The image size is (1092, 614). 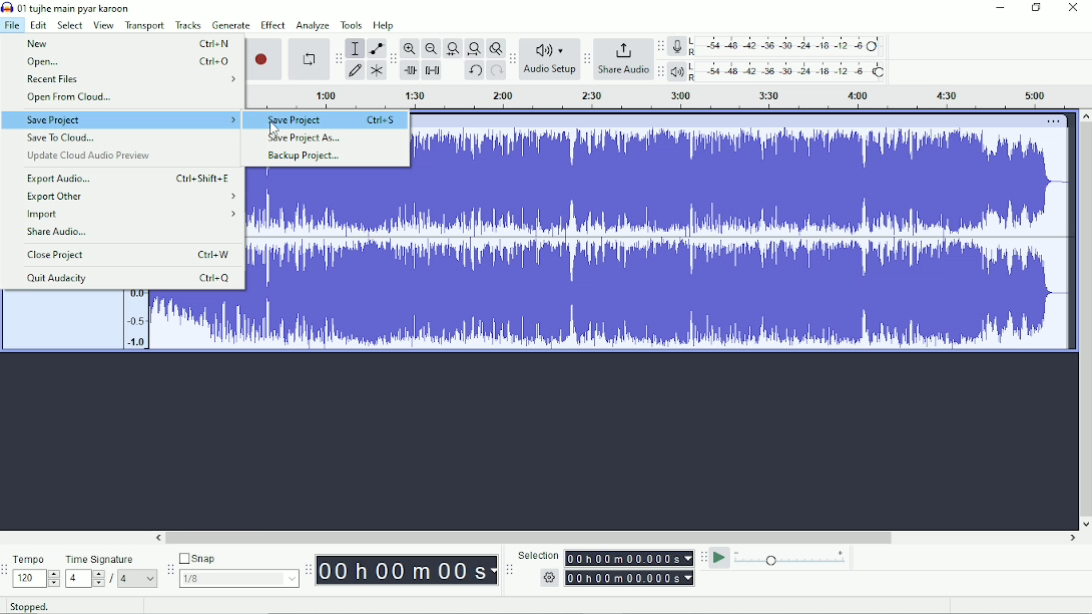 What do you see at coordinates (410, 69) in the screenshot?
I see `Trim audio outside selection` at bounding box center [410, 69].